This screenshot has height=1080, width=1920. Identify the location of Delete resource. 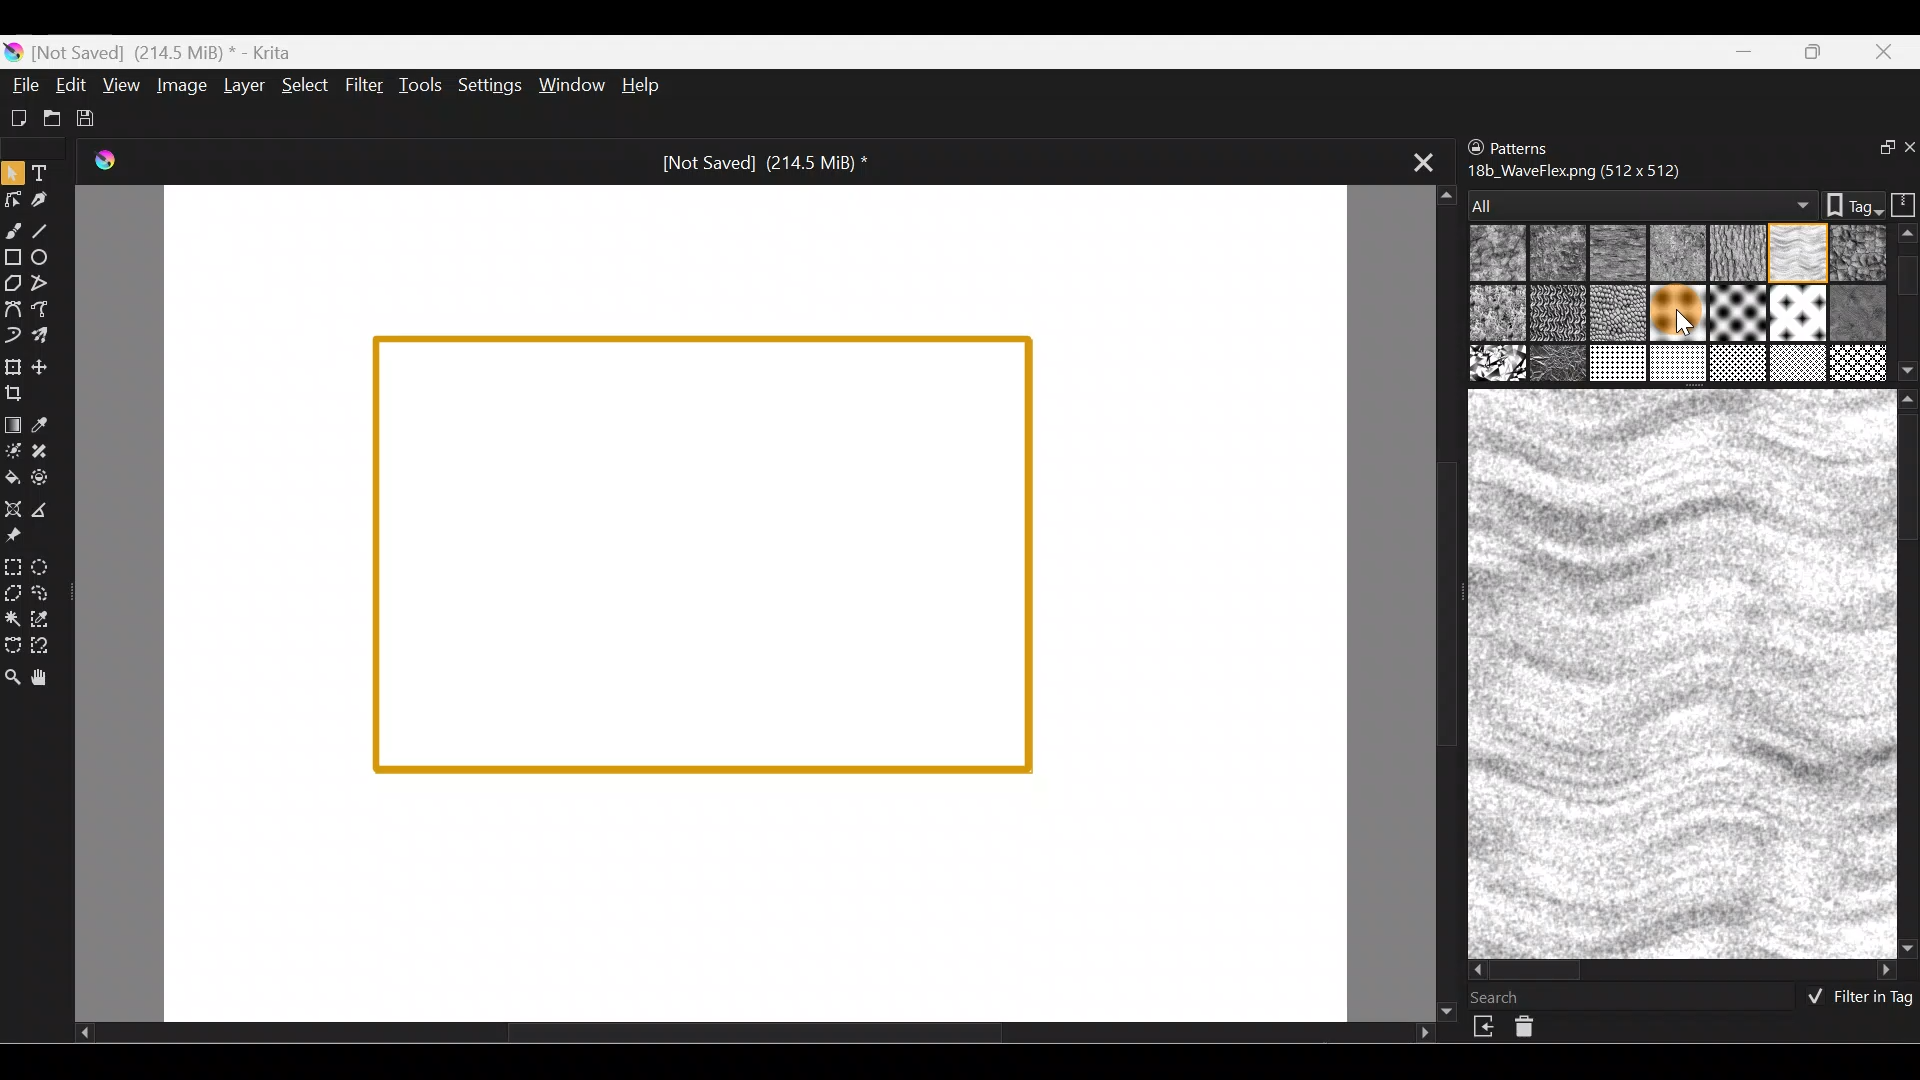
(1535, 1031).